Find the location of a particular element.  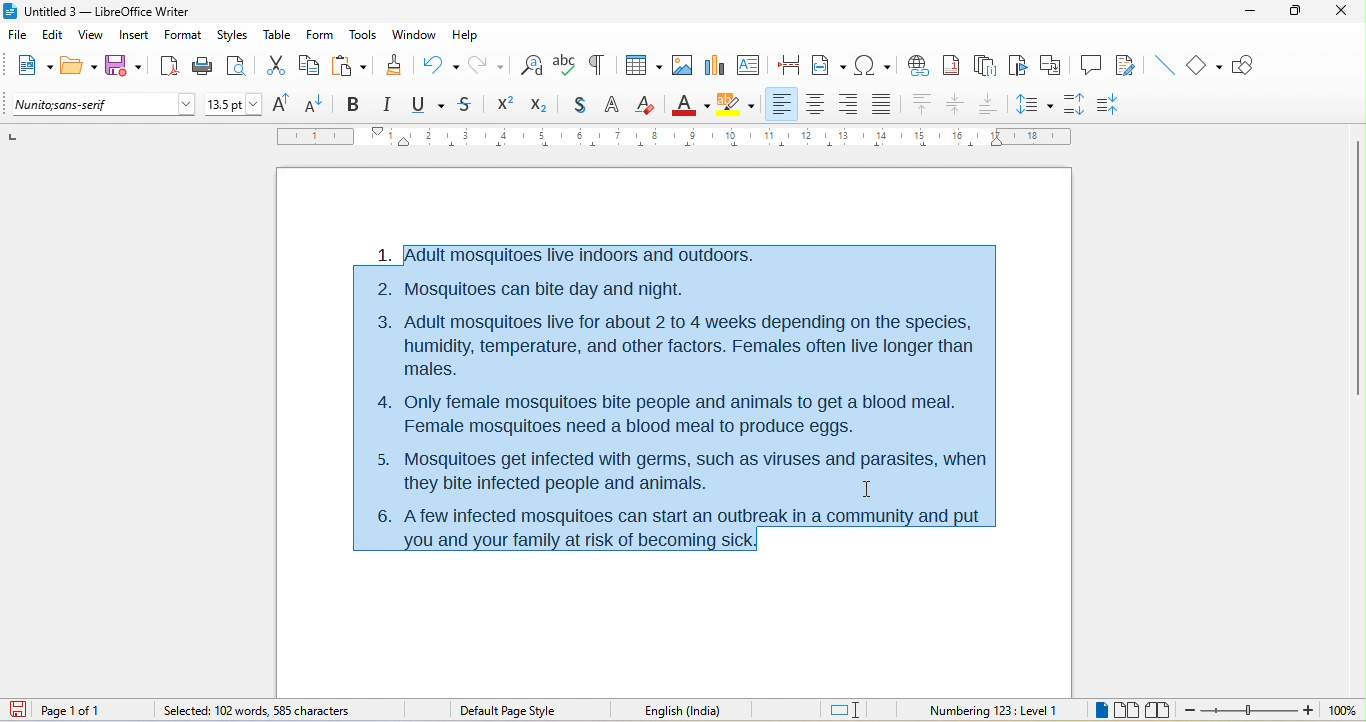

cut is located at coordinates (279, 66).